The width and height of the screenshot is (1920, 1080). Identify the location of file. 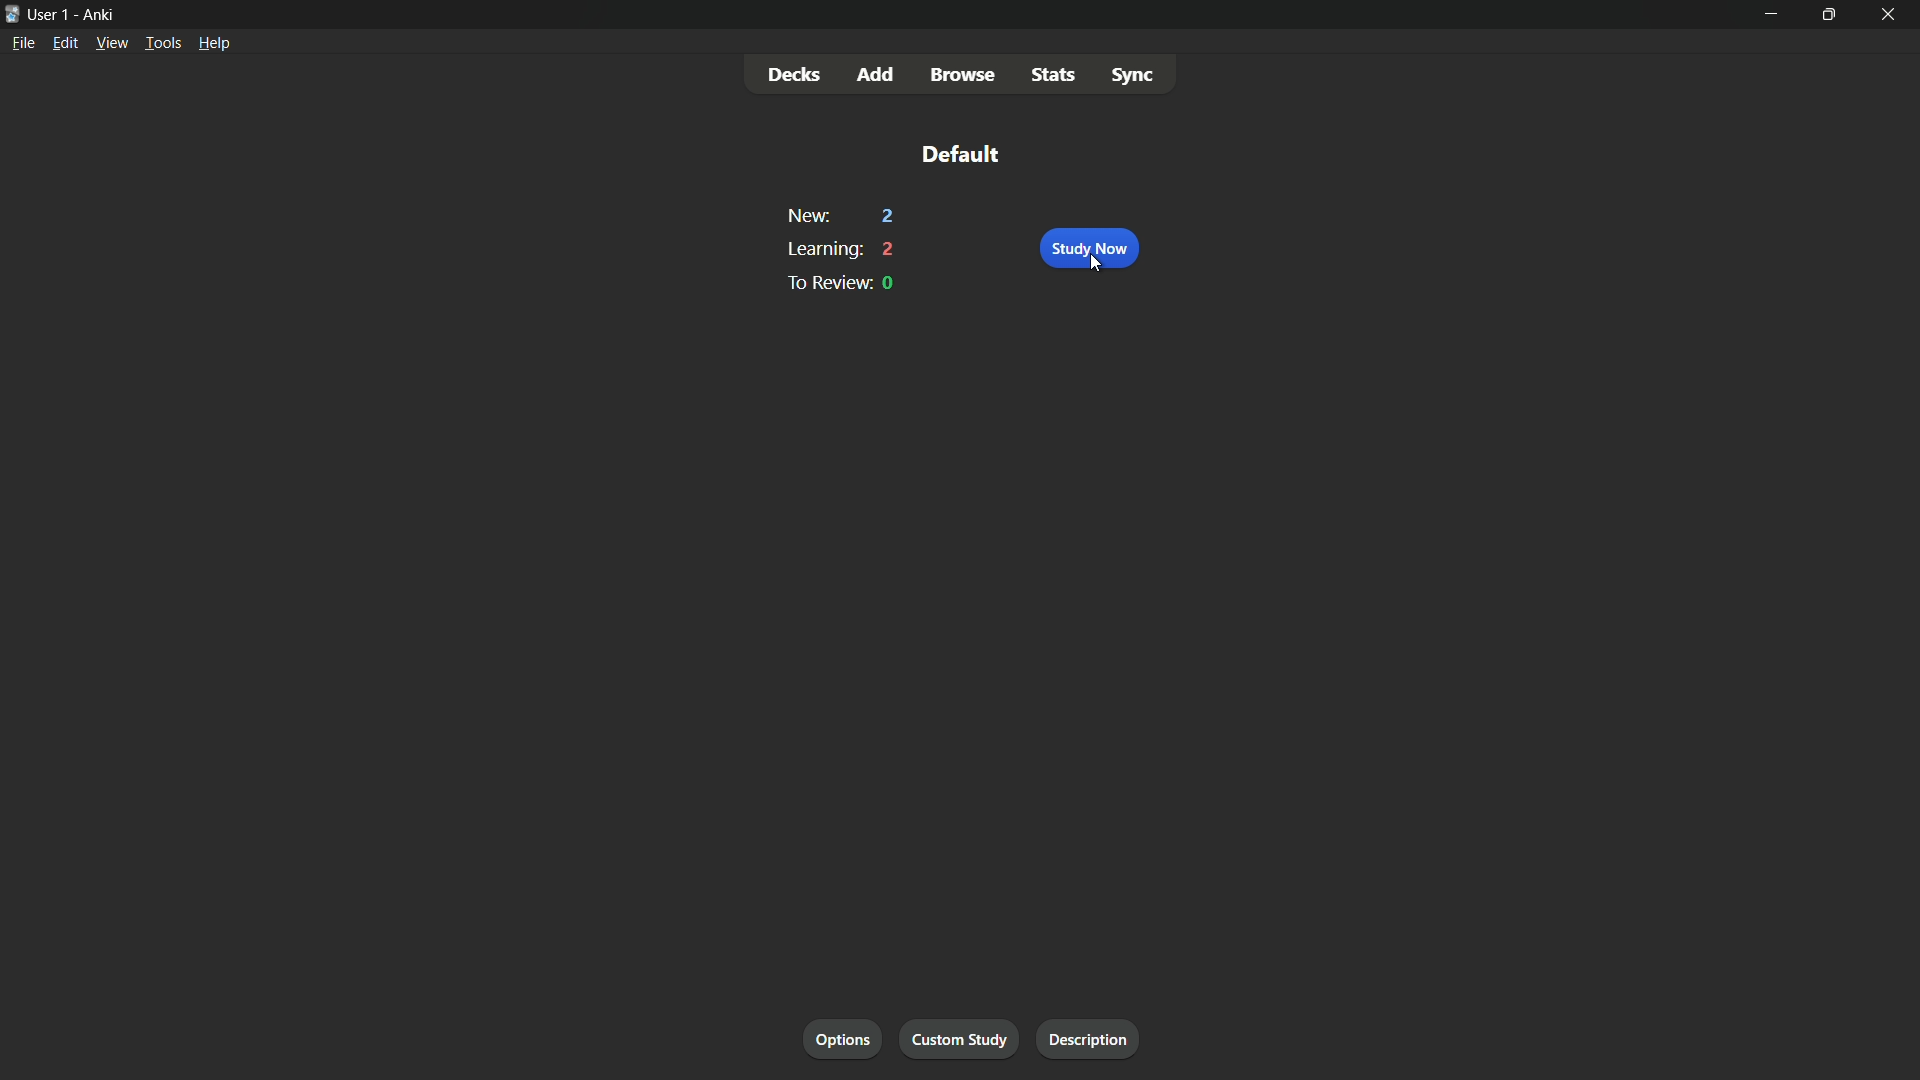
(23, 44).